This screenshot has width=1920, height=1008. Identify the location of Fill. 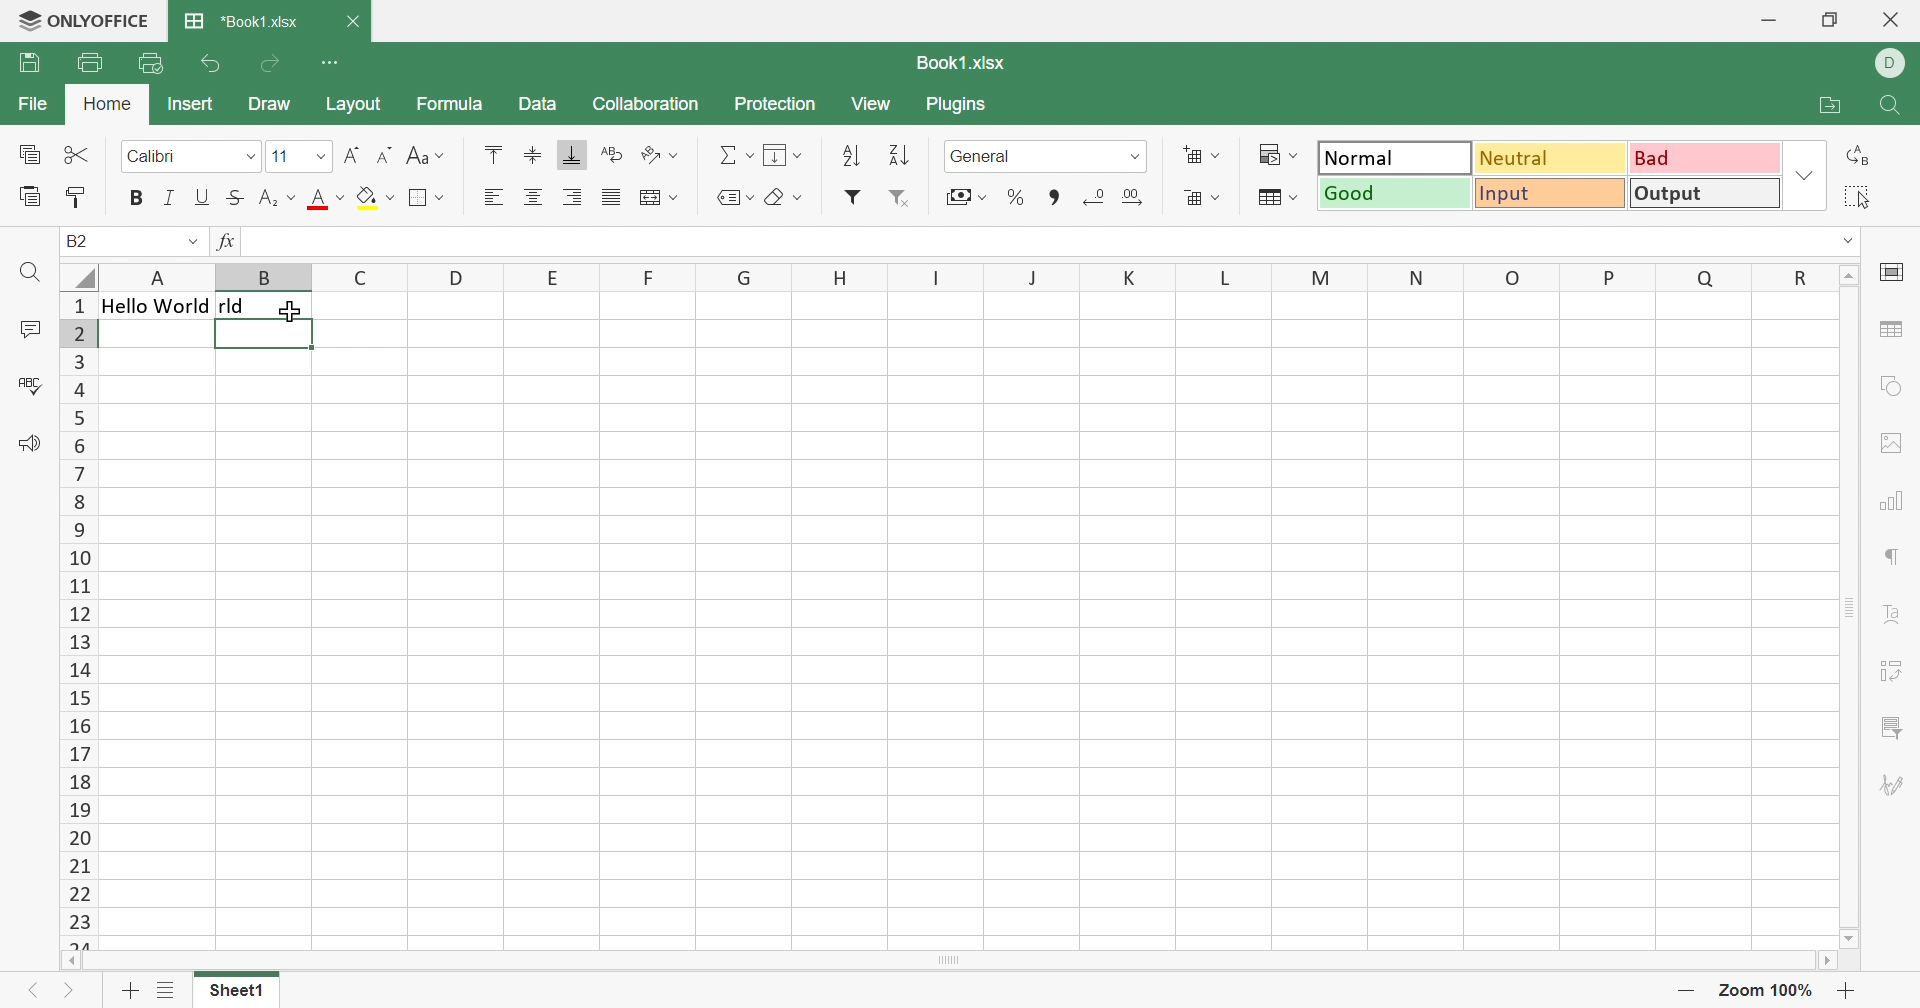
(779, 156).